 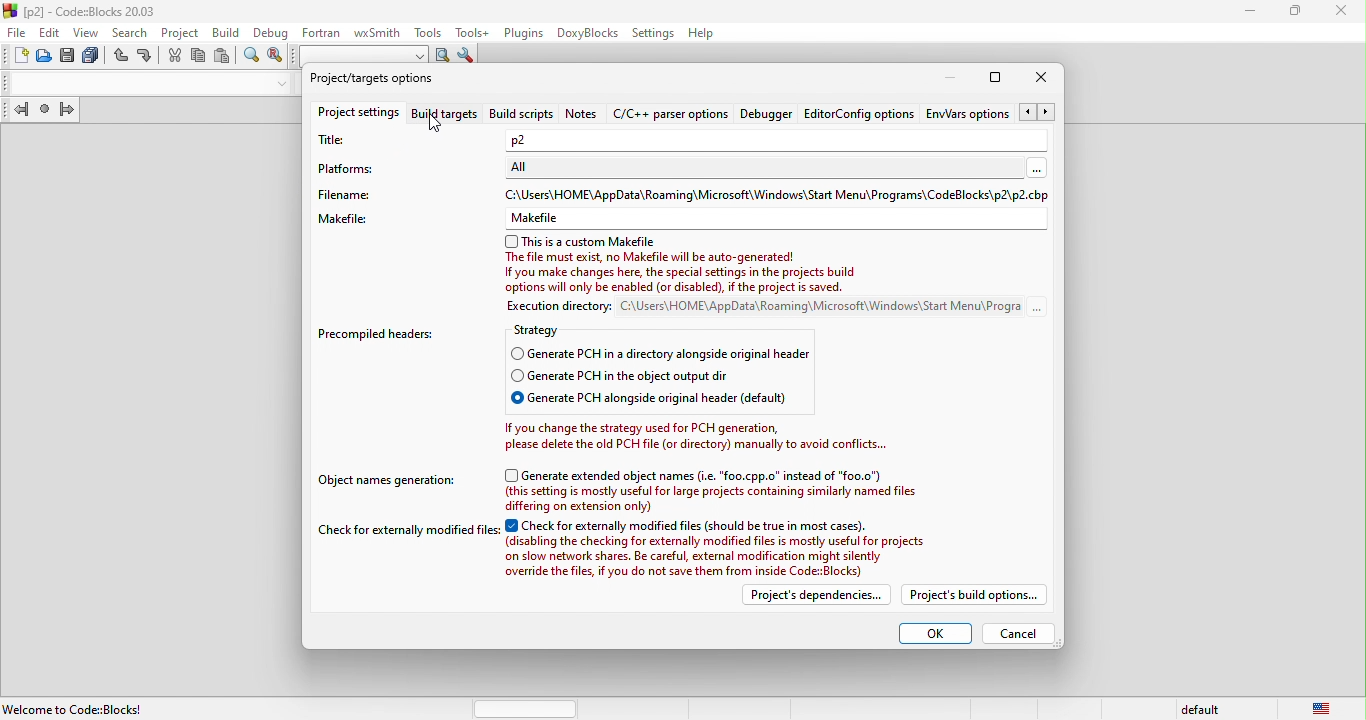 I want to click on united state, so click(x=1323, y=709).